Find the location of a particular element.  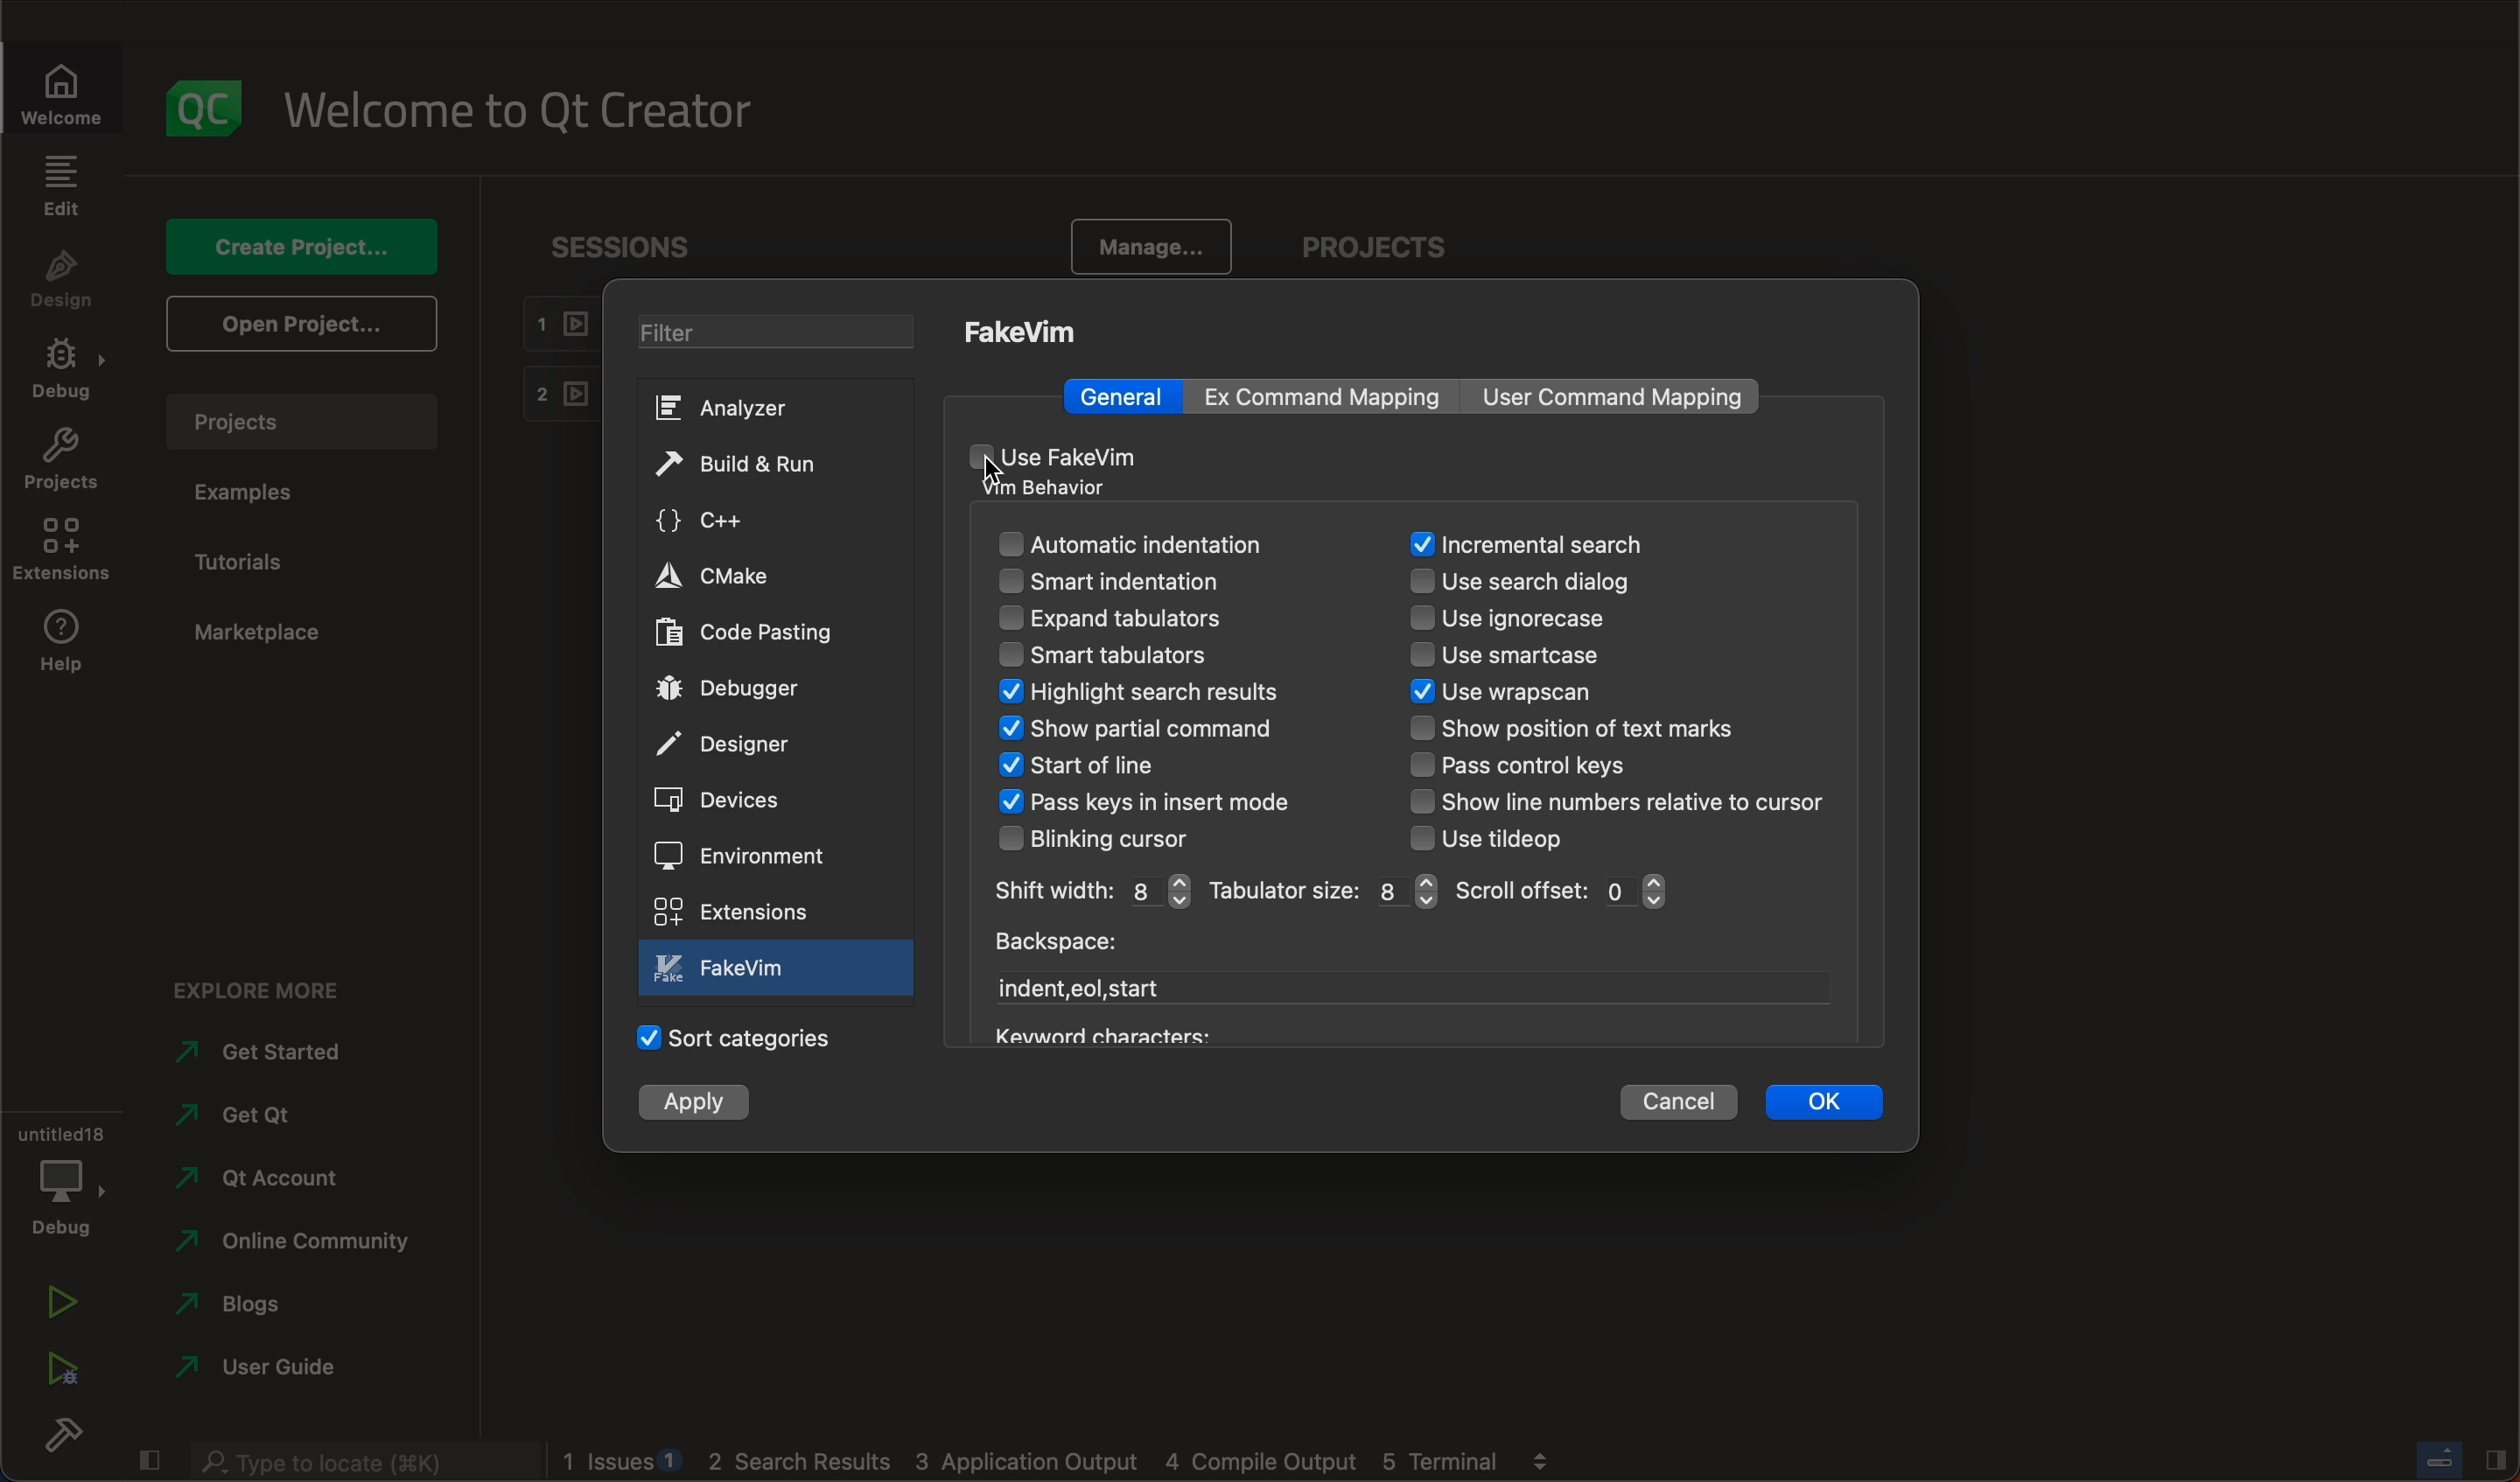

debugger is located at coordinates (740, 688).